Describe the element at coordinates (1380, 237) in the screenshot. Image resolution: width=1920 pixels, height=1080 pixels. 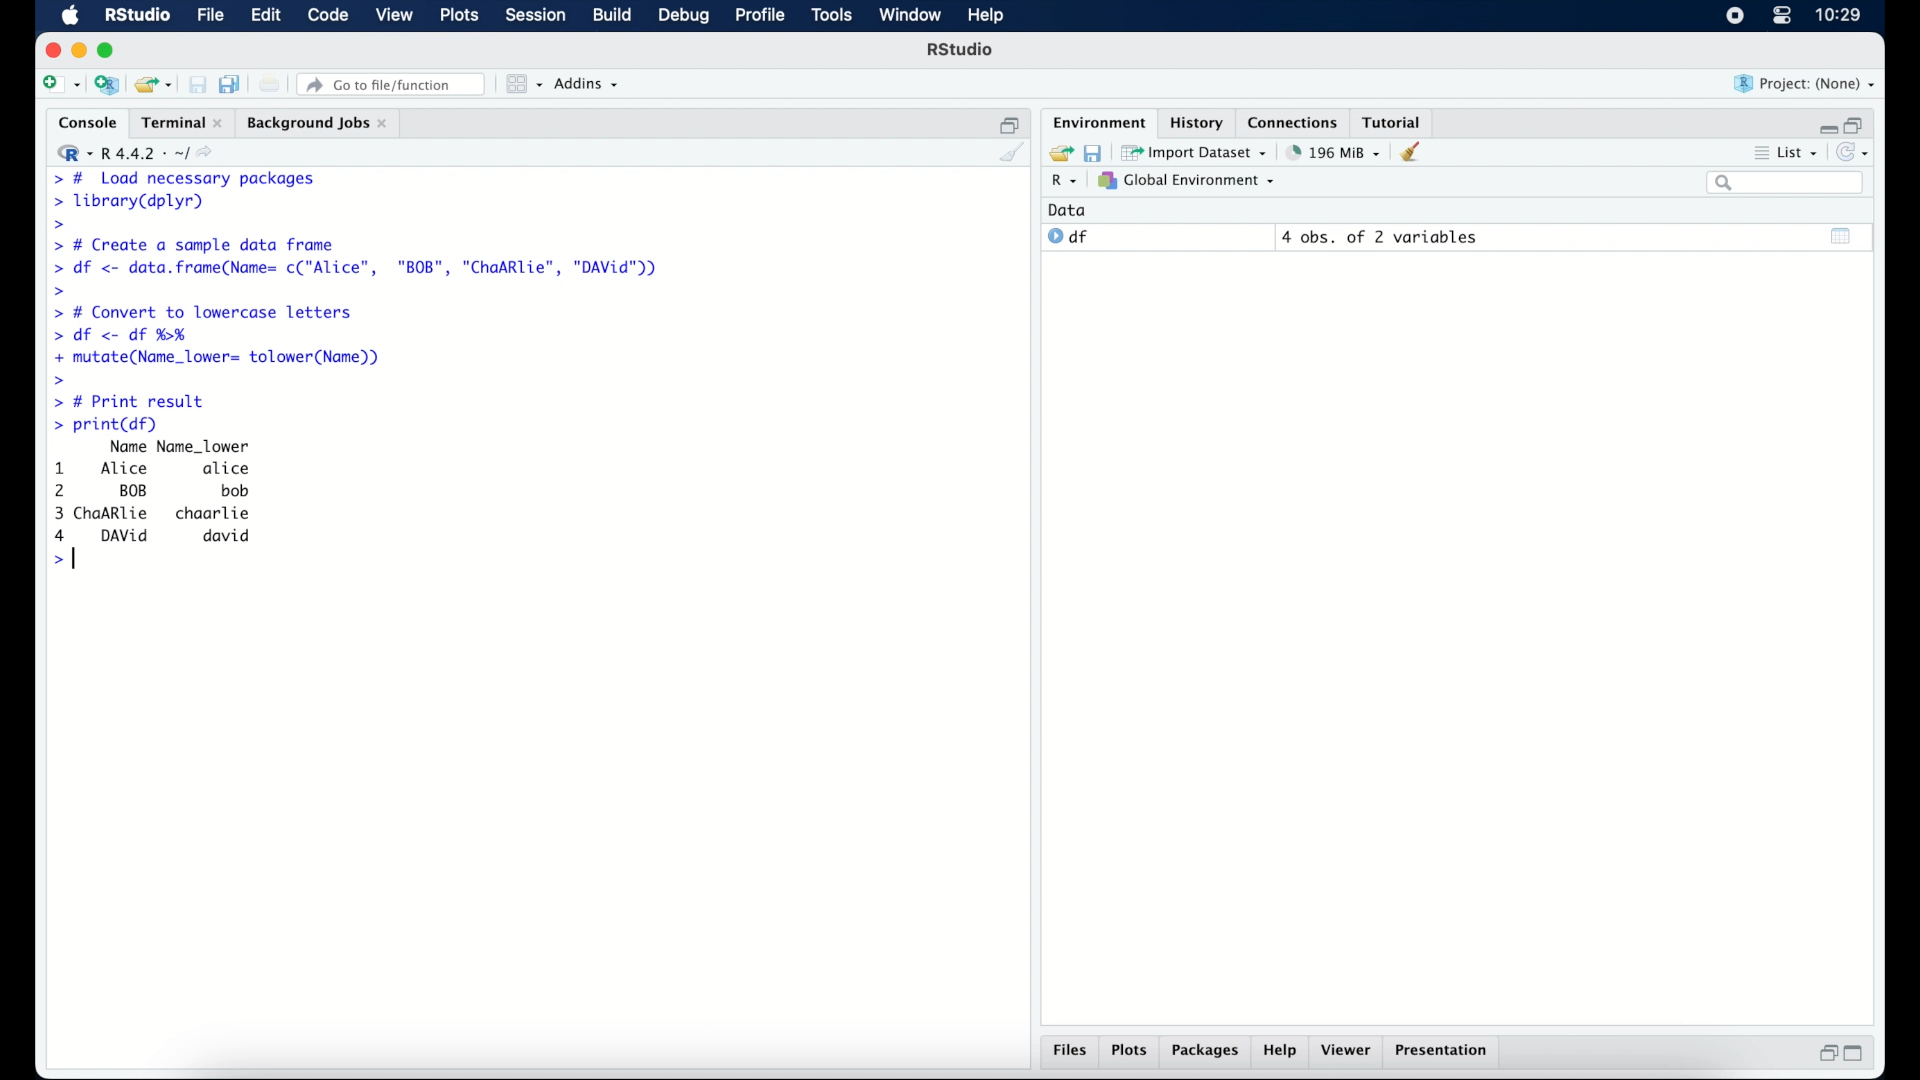
I see `4 obs, of 2 variables` at that location.